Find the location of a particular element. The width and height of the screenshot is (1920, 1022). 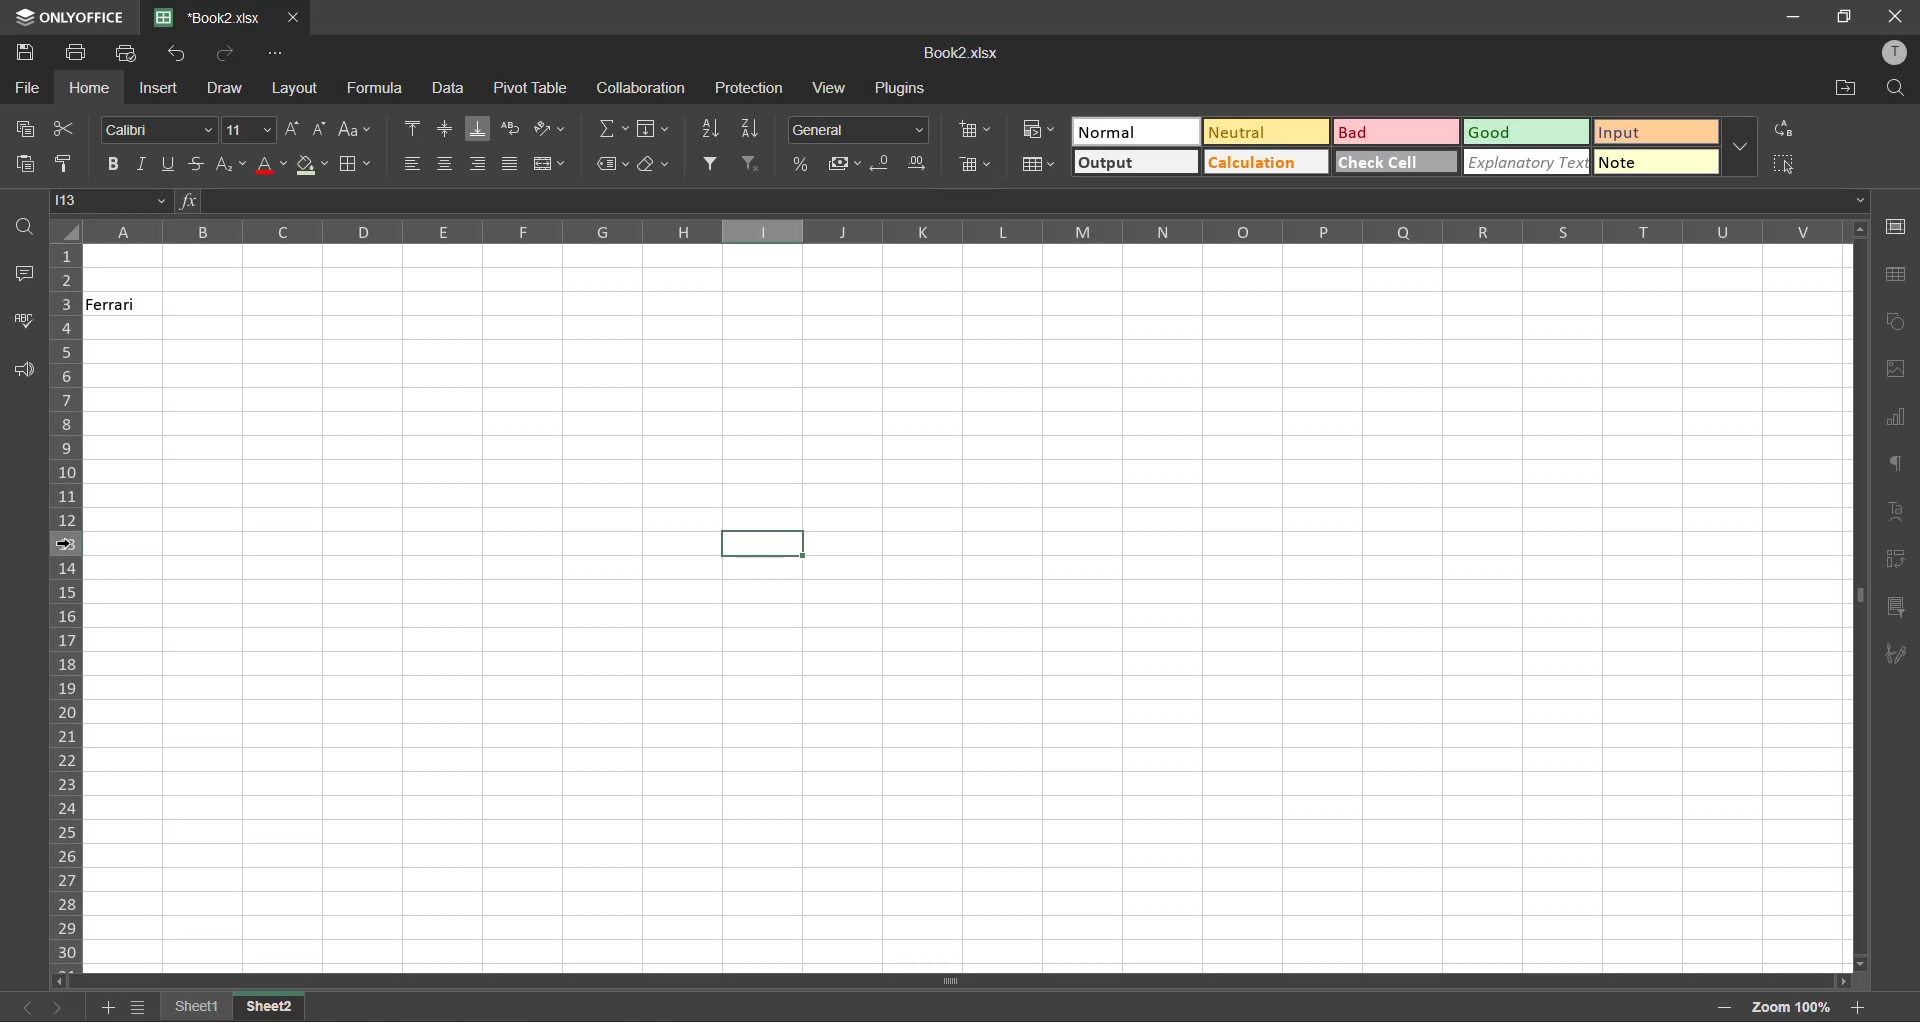

align right is located at coordinates (481, 162).